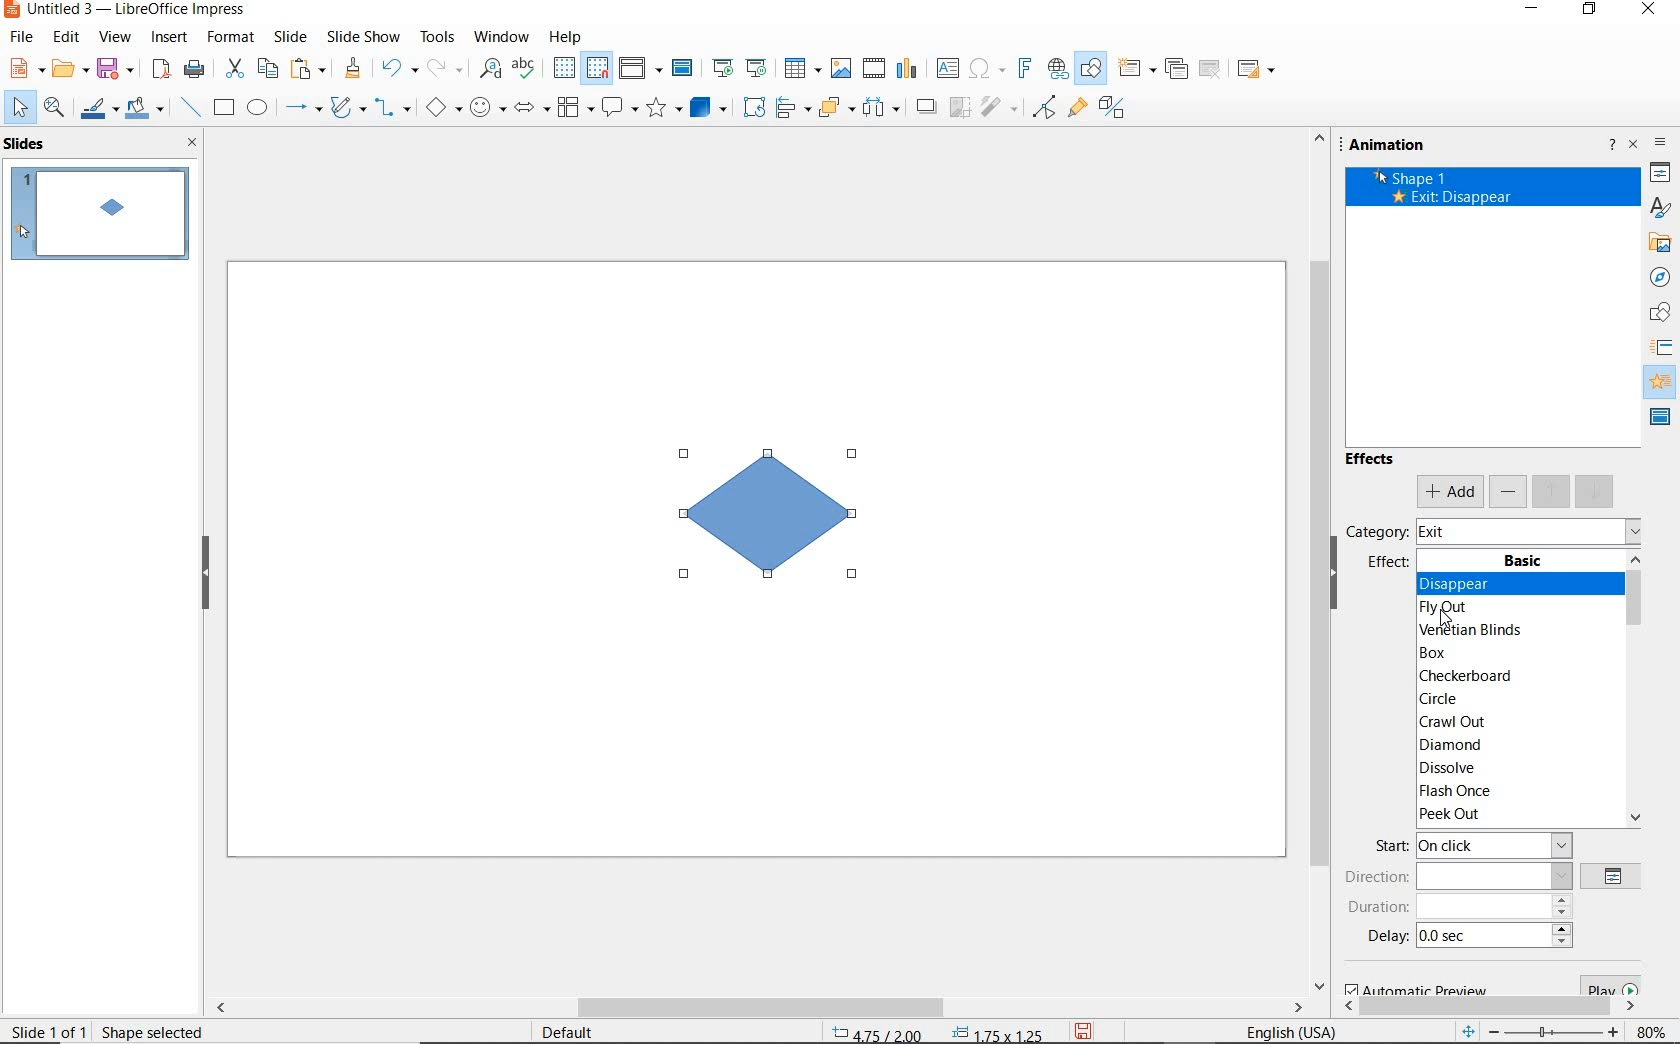  Describe the element at coordinates (439, 39) in the screenshot. I see `tools` at that location.